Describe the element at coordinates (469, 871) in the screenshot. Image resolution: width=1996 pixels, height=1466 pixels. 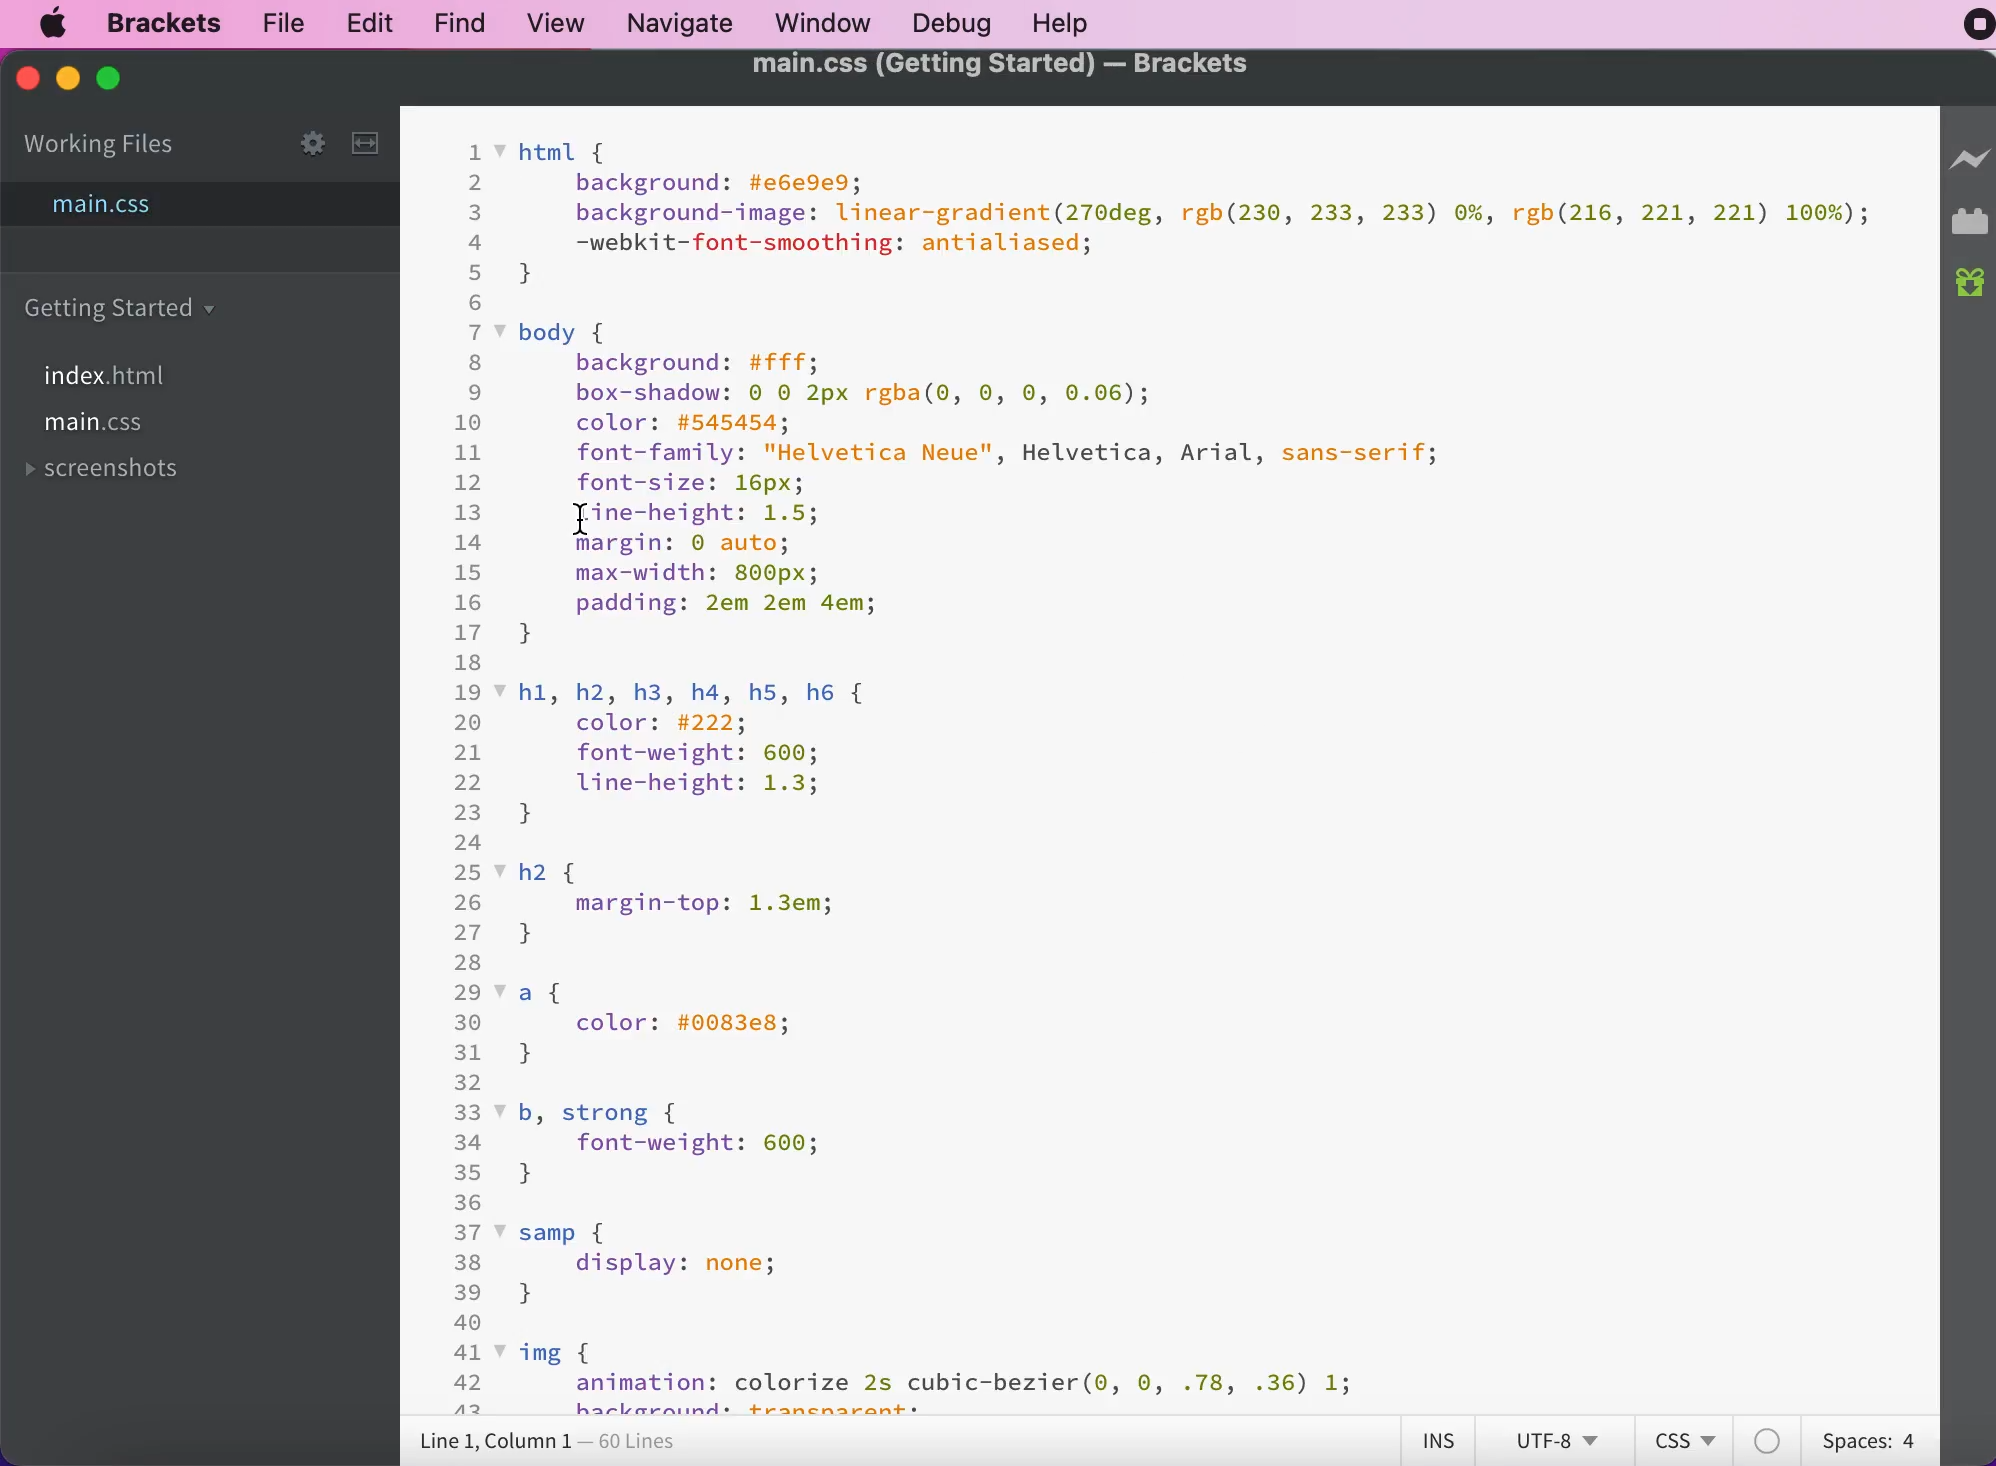
I see `25` at that location.